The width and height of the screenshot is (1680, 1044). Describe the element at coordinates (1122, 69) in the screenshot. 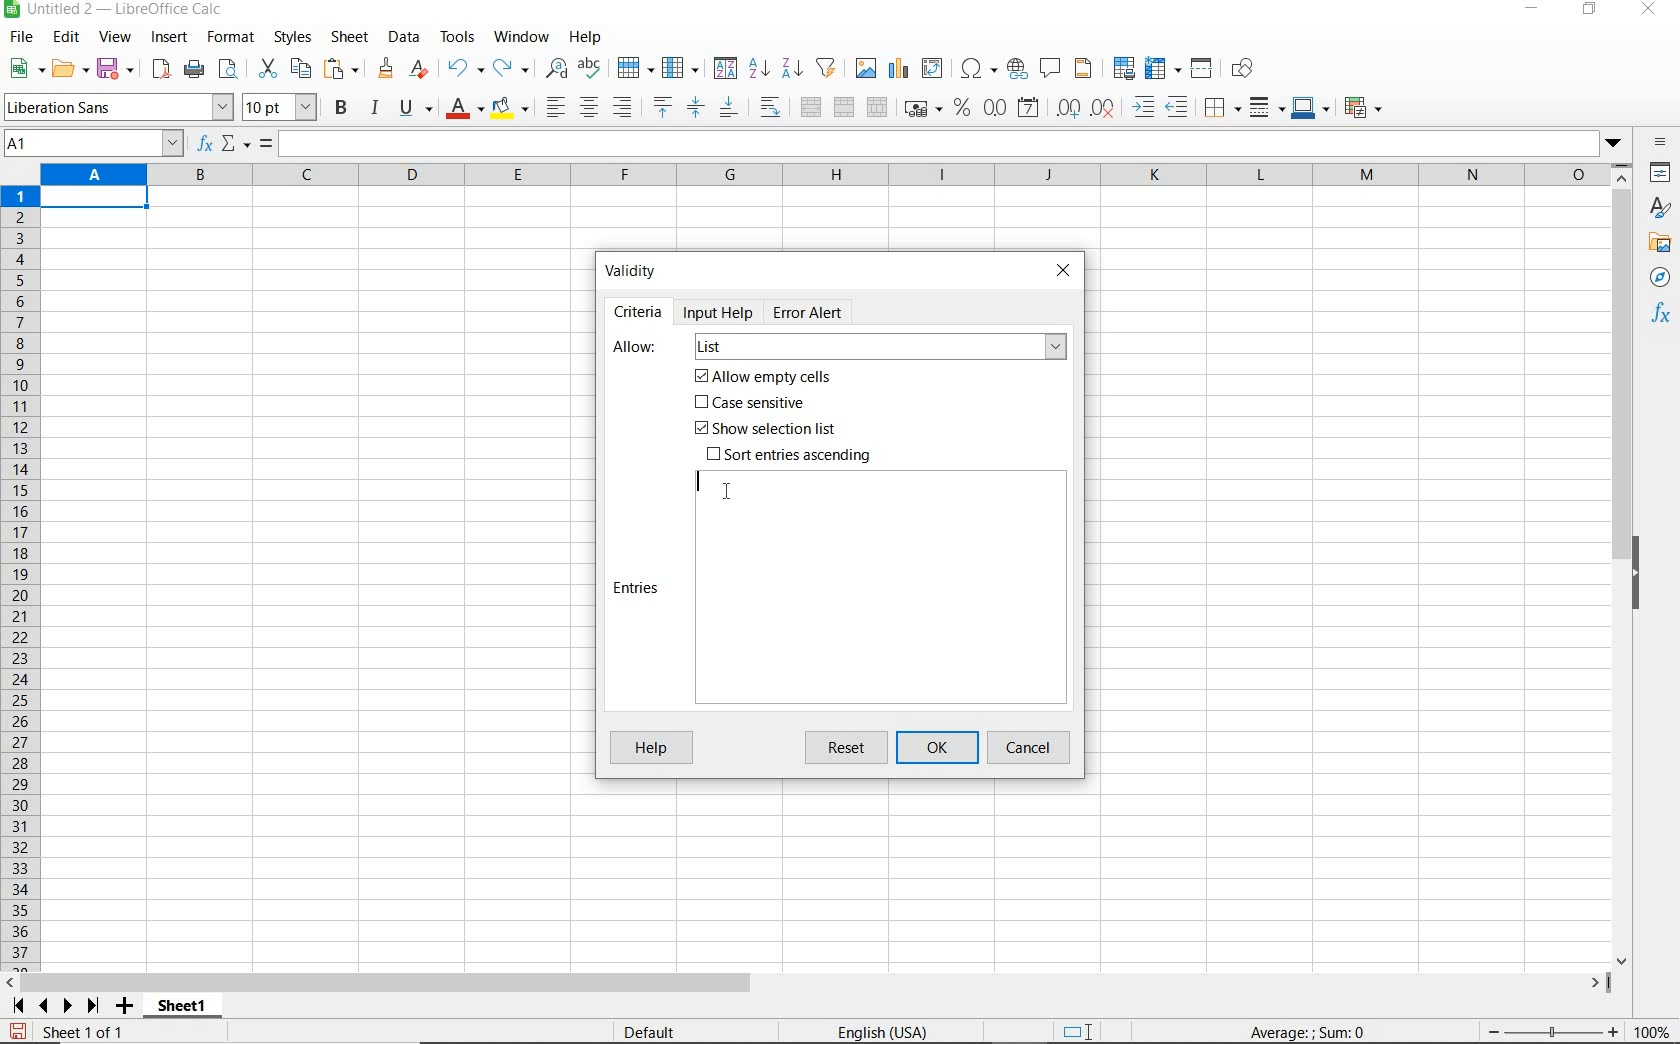

I see `define print area` at that location.